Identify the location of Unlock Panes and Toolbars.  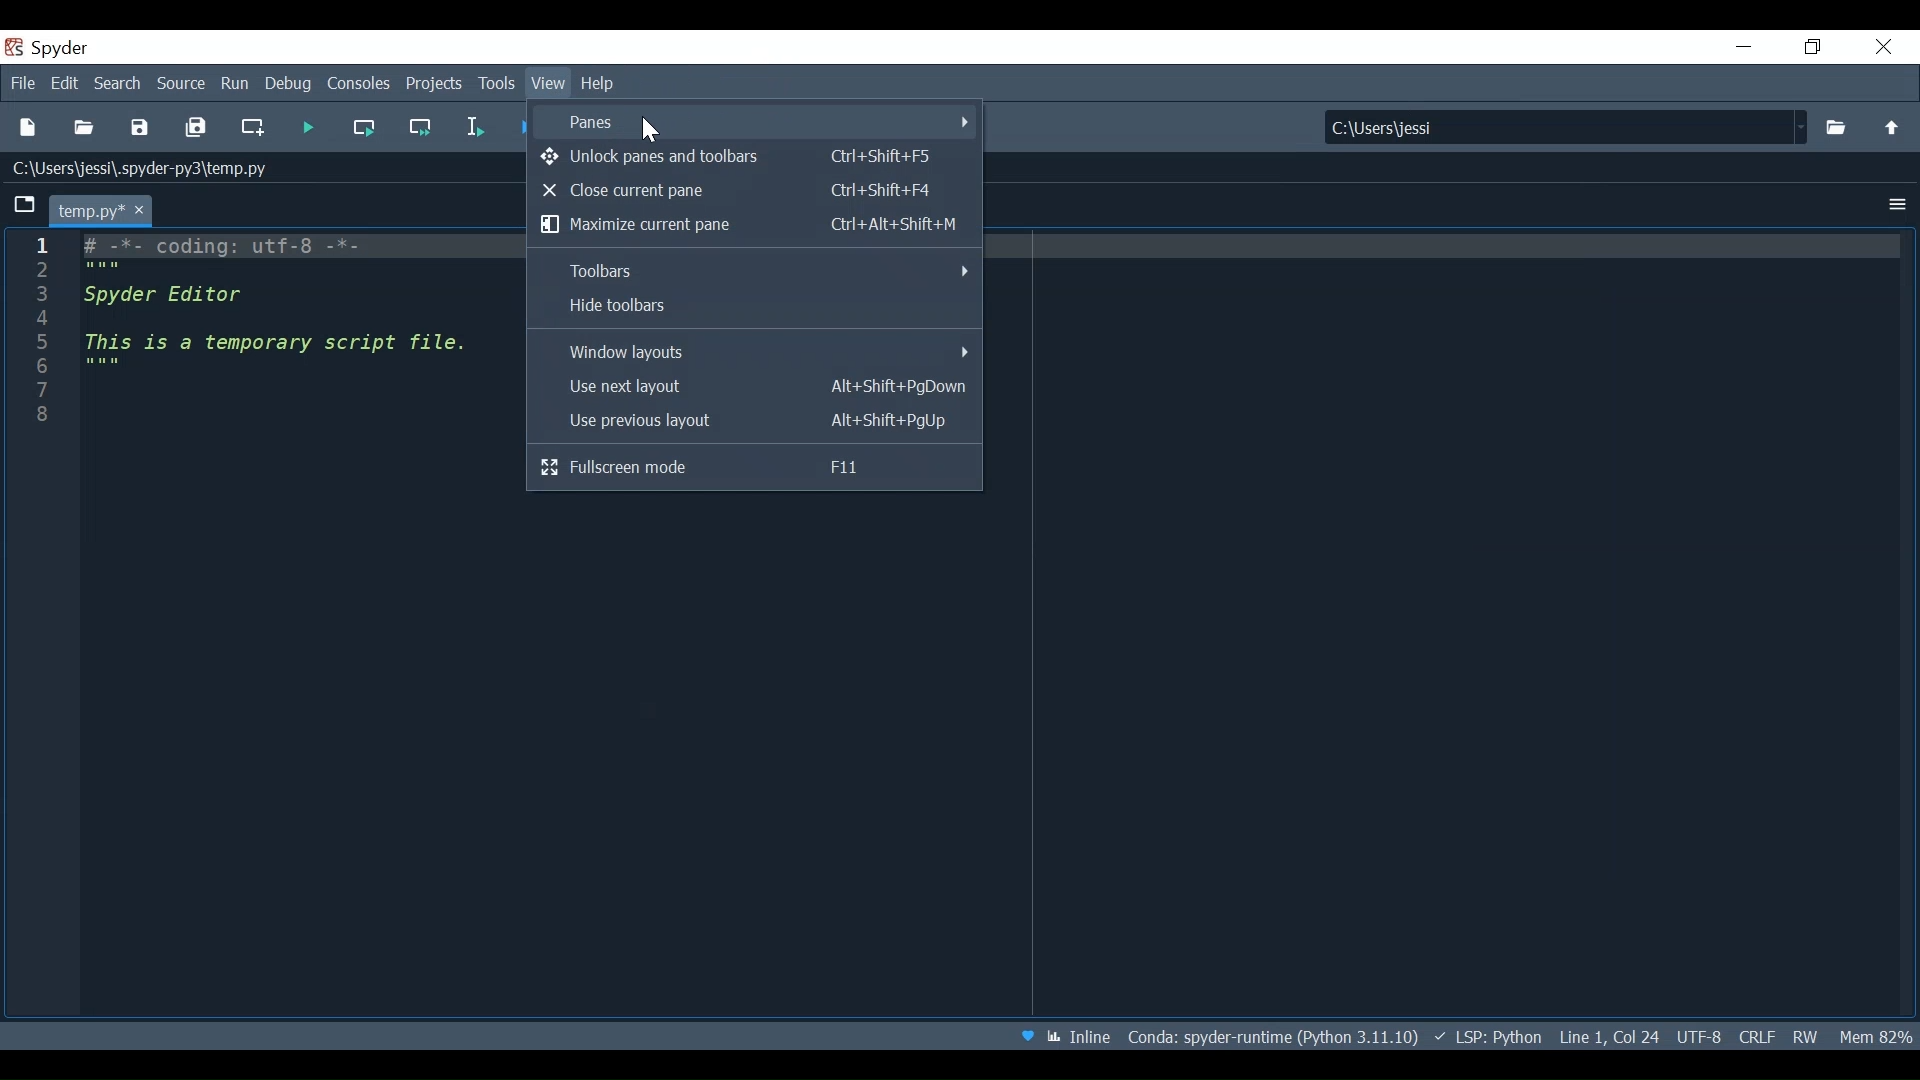
(741, 156).